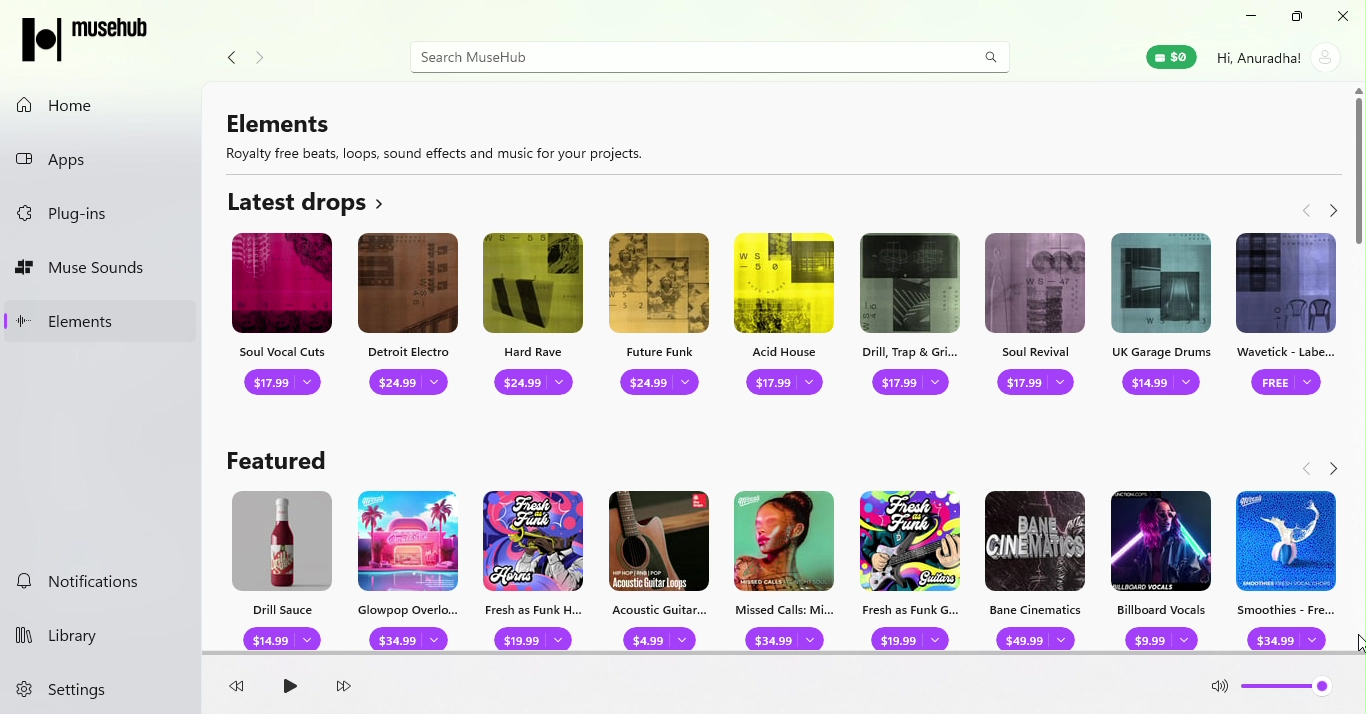  What do you see at coordinates (1246, 17) in the screenshot?
I see `Minimize` at bounding box center [1246, 17].